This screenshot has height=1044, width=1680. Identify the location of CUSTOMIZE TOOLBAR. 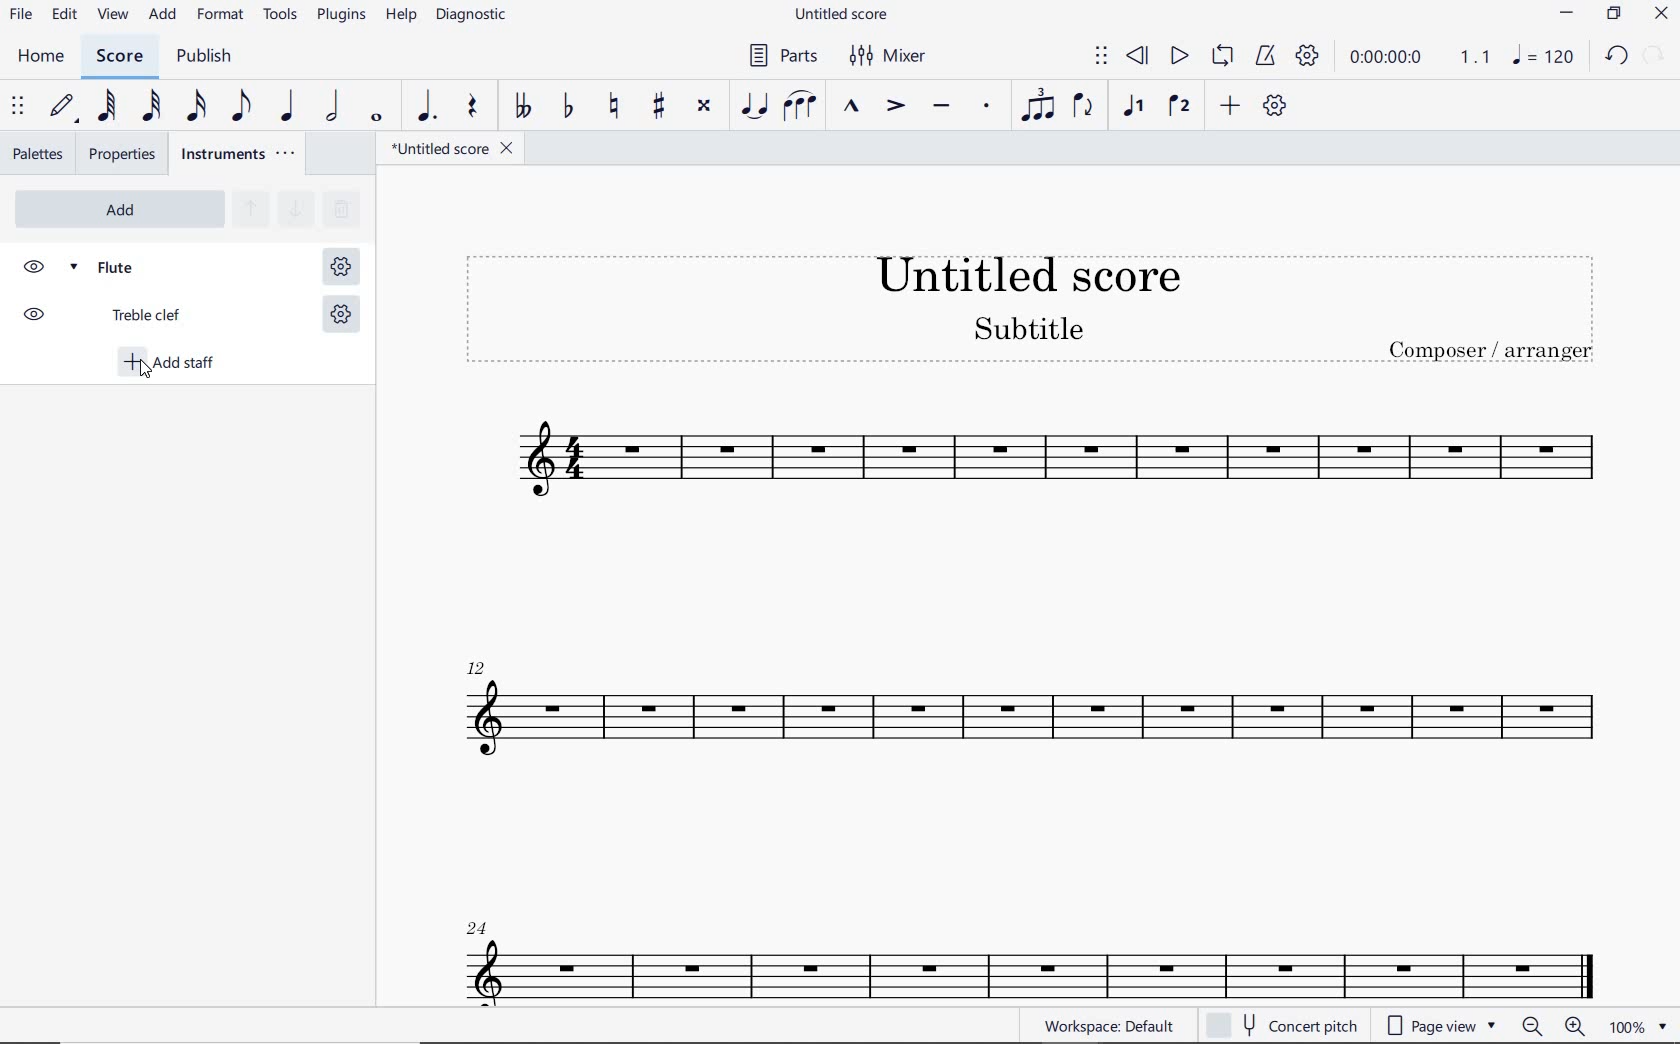
(1275, 105).